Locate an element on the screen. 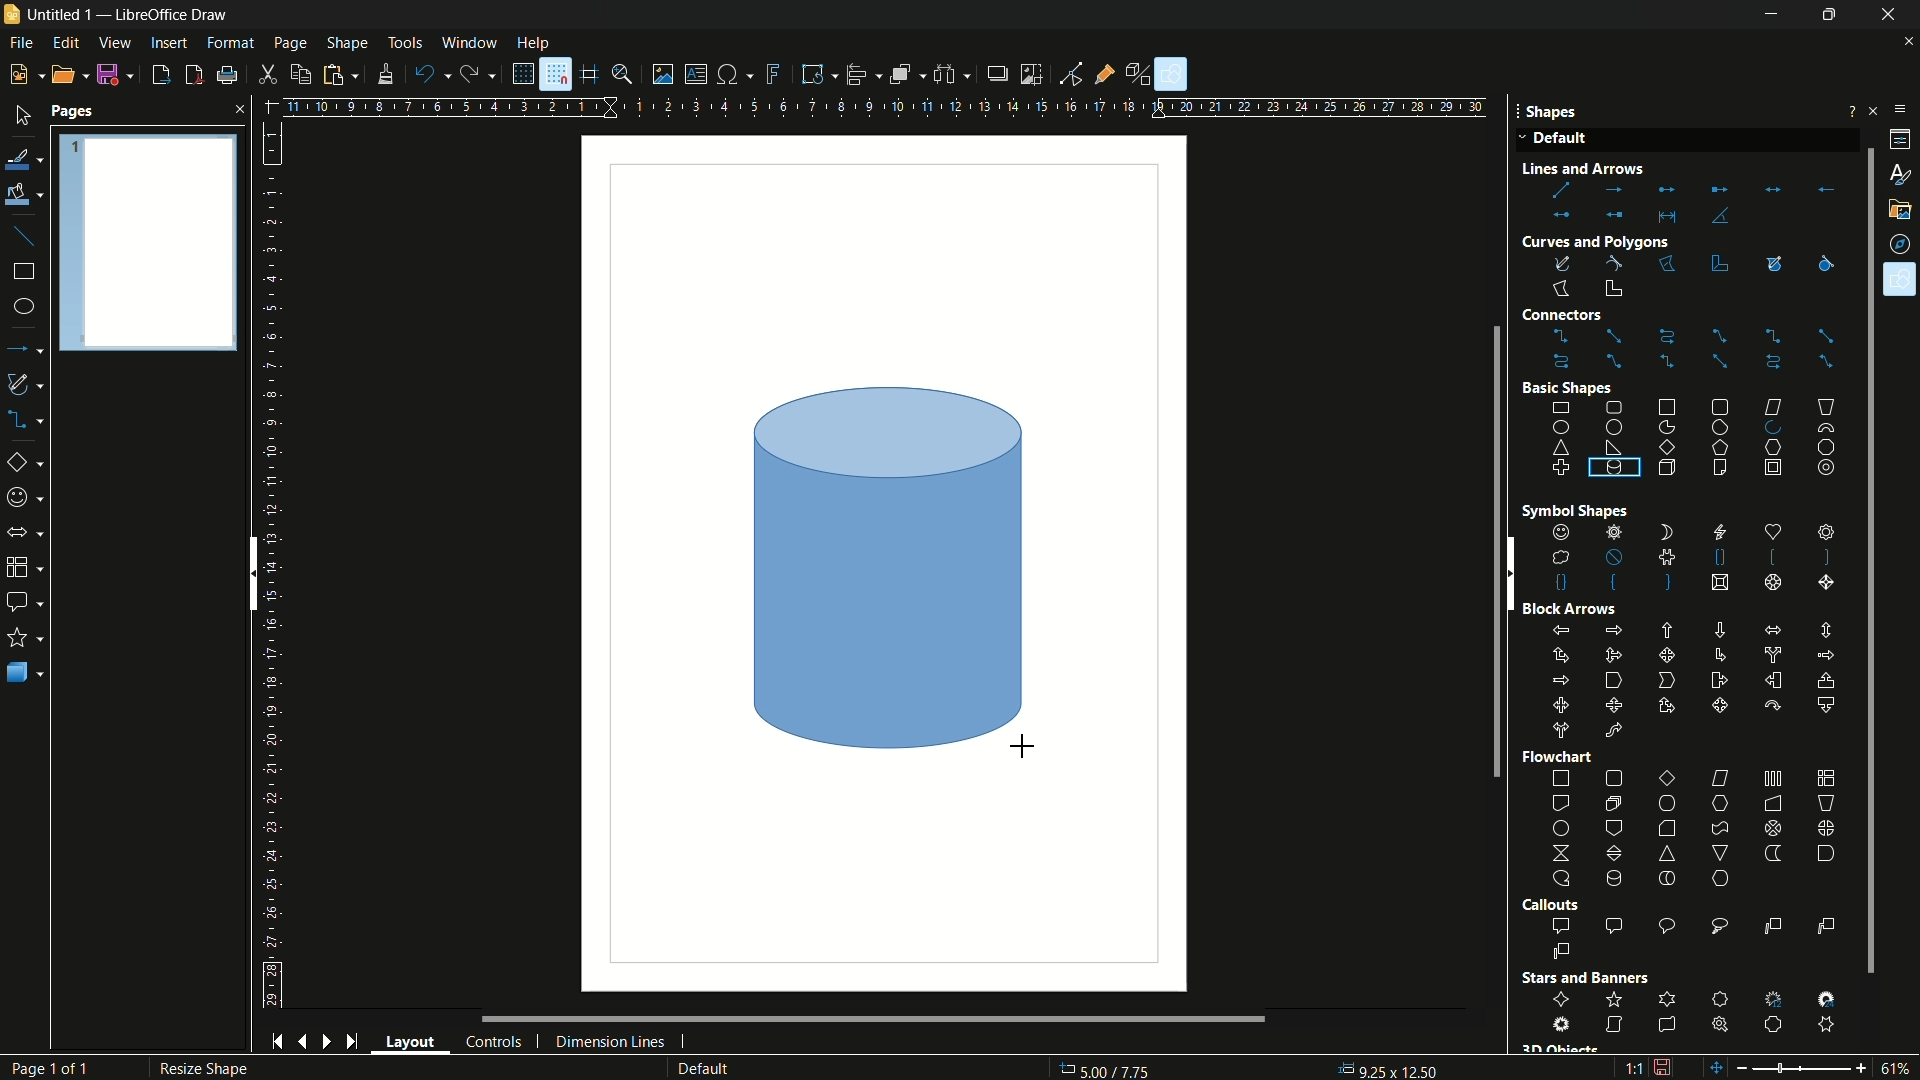  insert special characters is located at coordinates (734, 76).